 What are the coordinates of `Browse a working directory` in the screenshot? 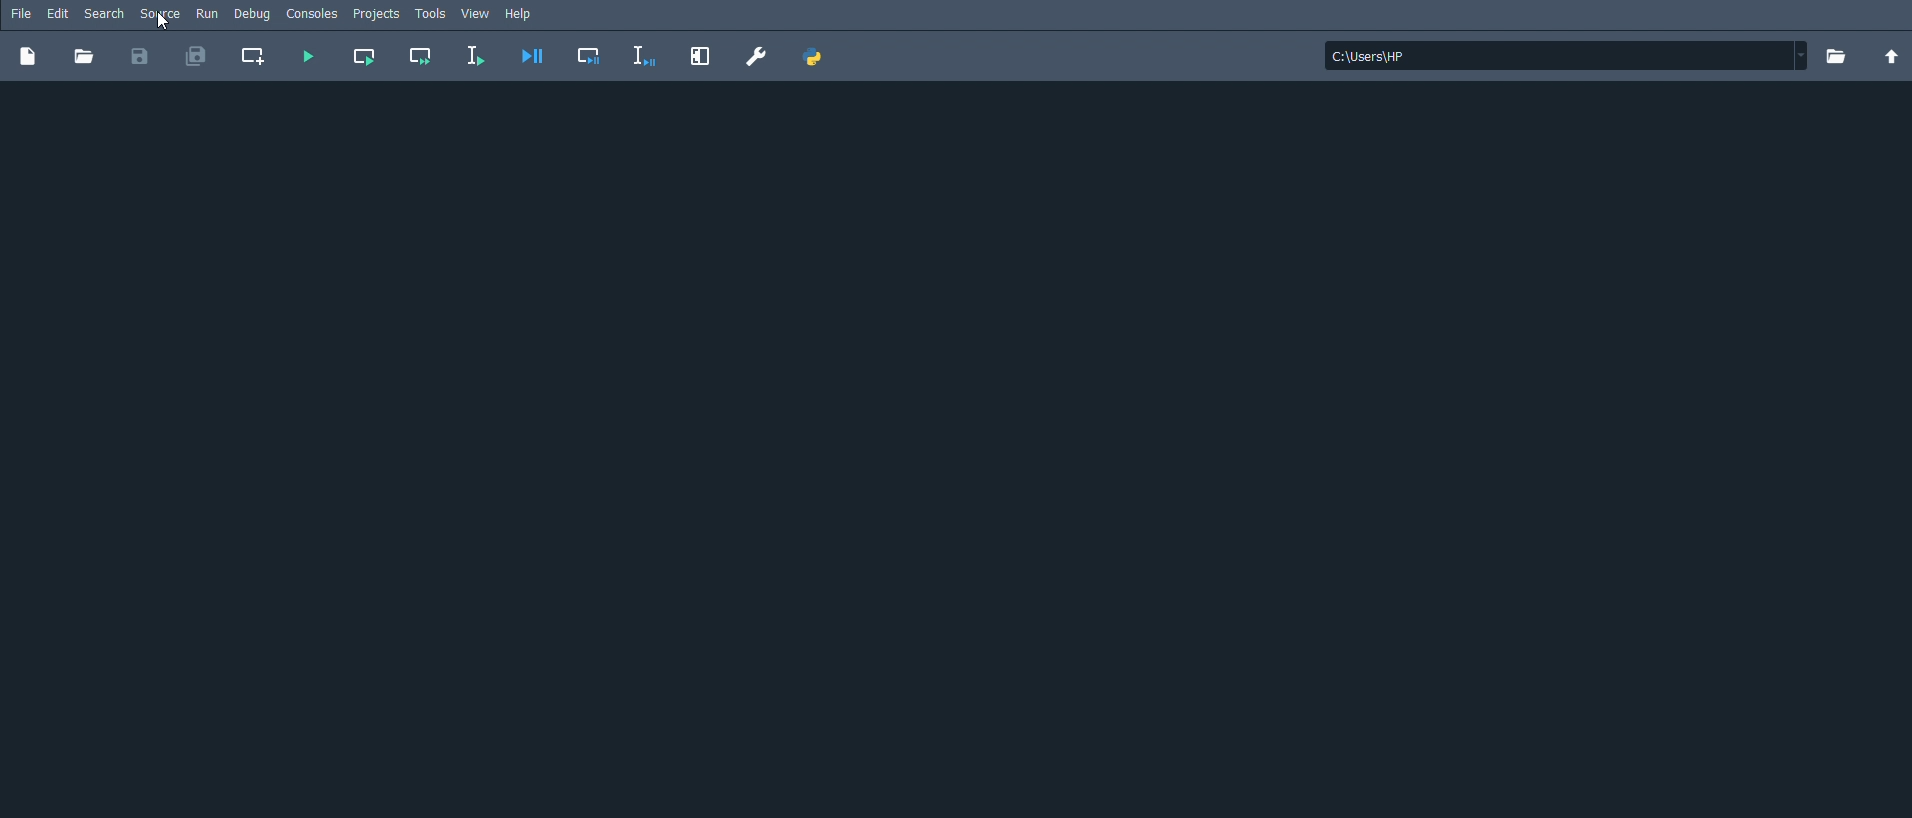 It's located at (1835, 57).